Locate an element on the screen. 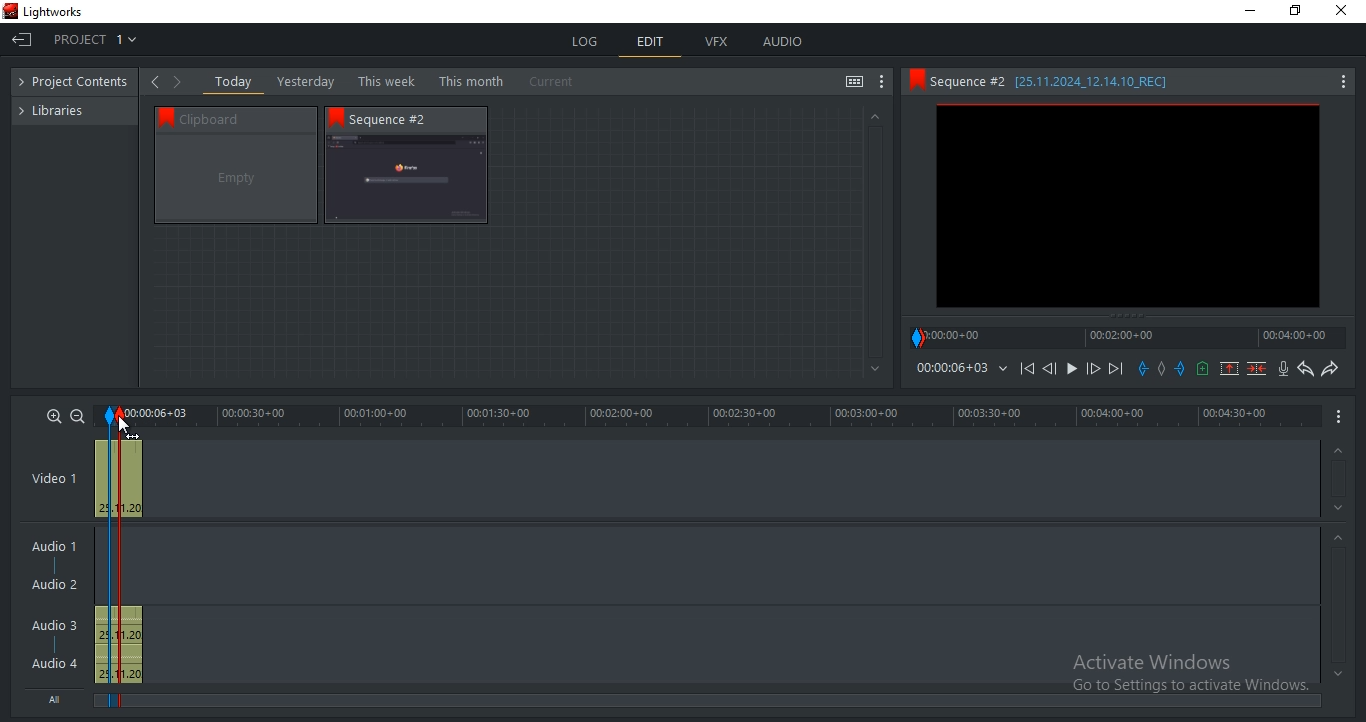  timeline is located at coordinates (1128, 337).